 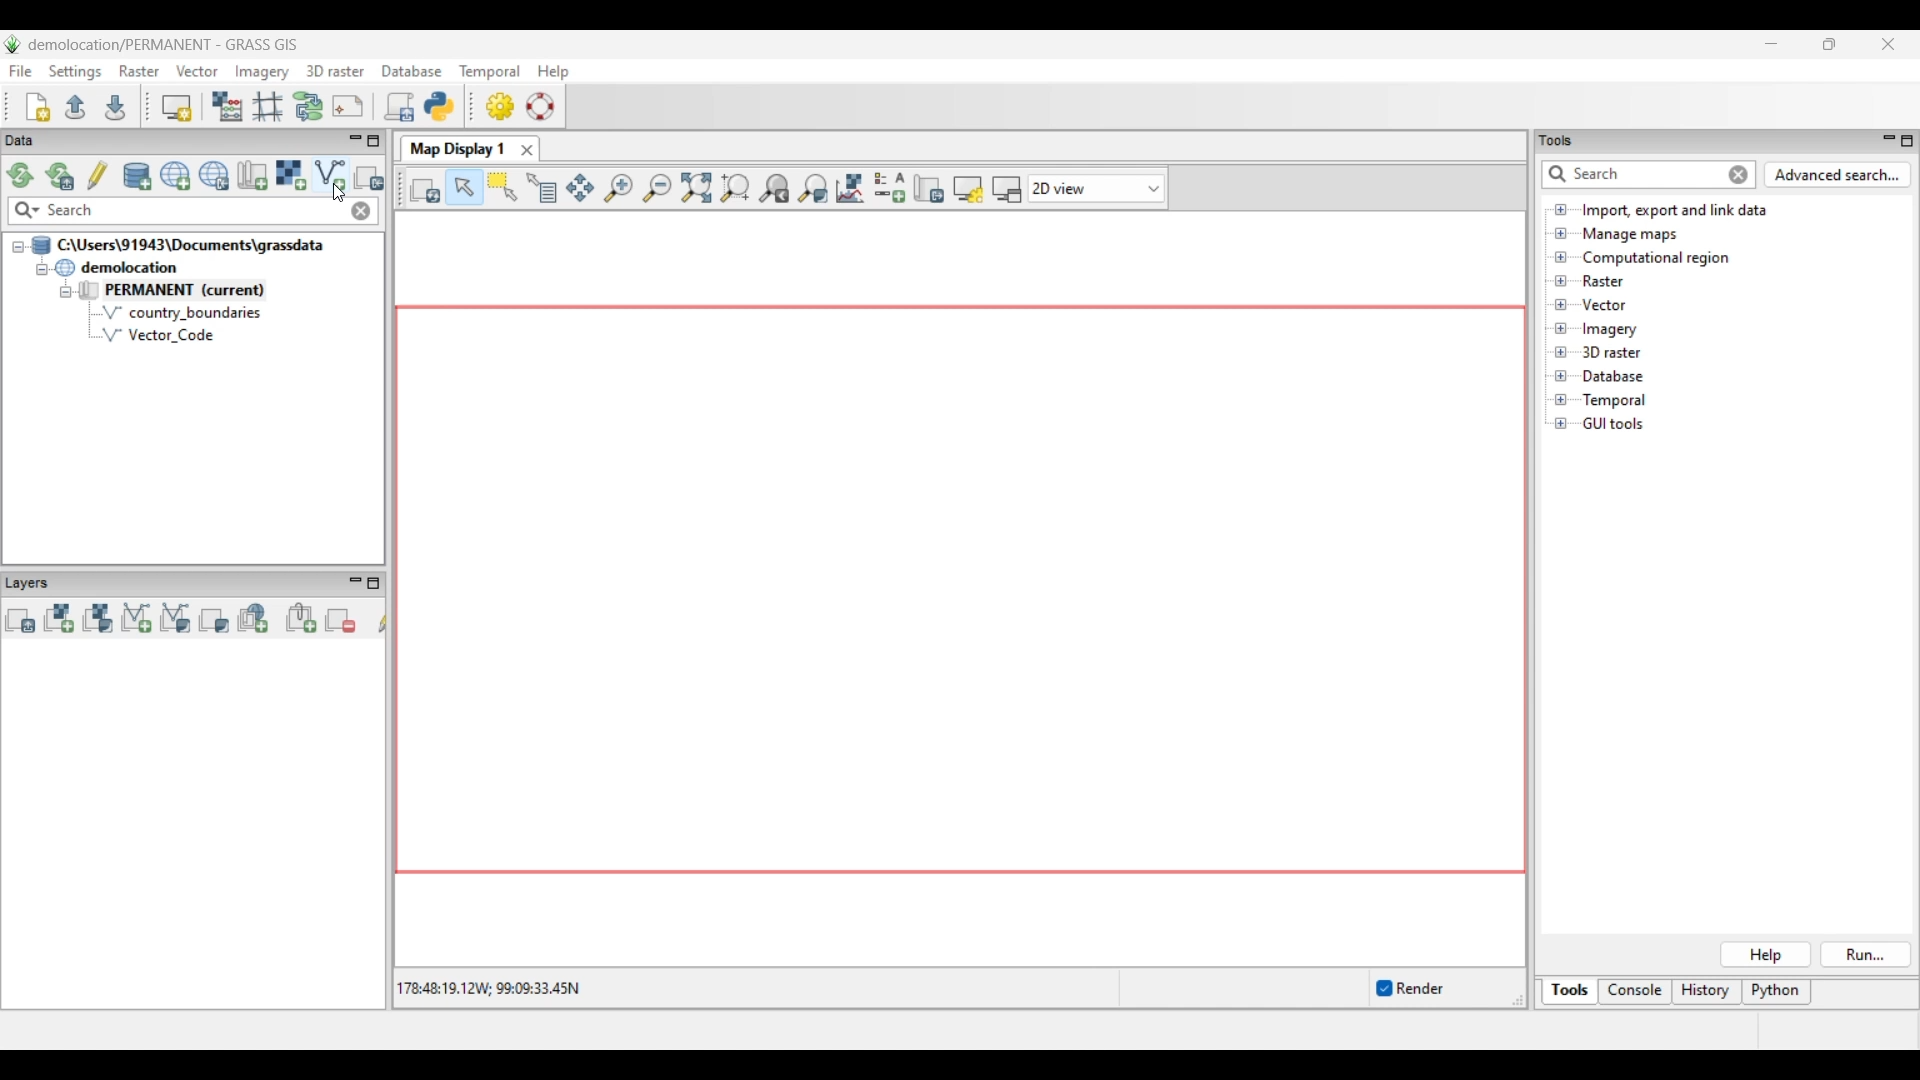 What do you see at coordinates (75, 72) in the screenshot?
I see `Settings menu` at bounding box center [75, 72].